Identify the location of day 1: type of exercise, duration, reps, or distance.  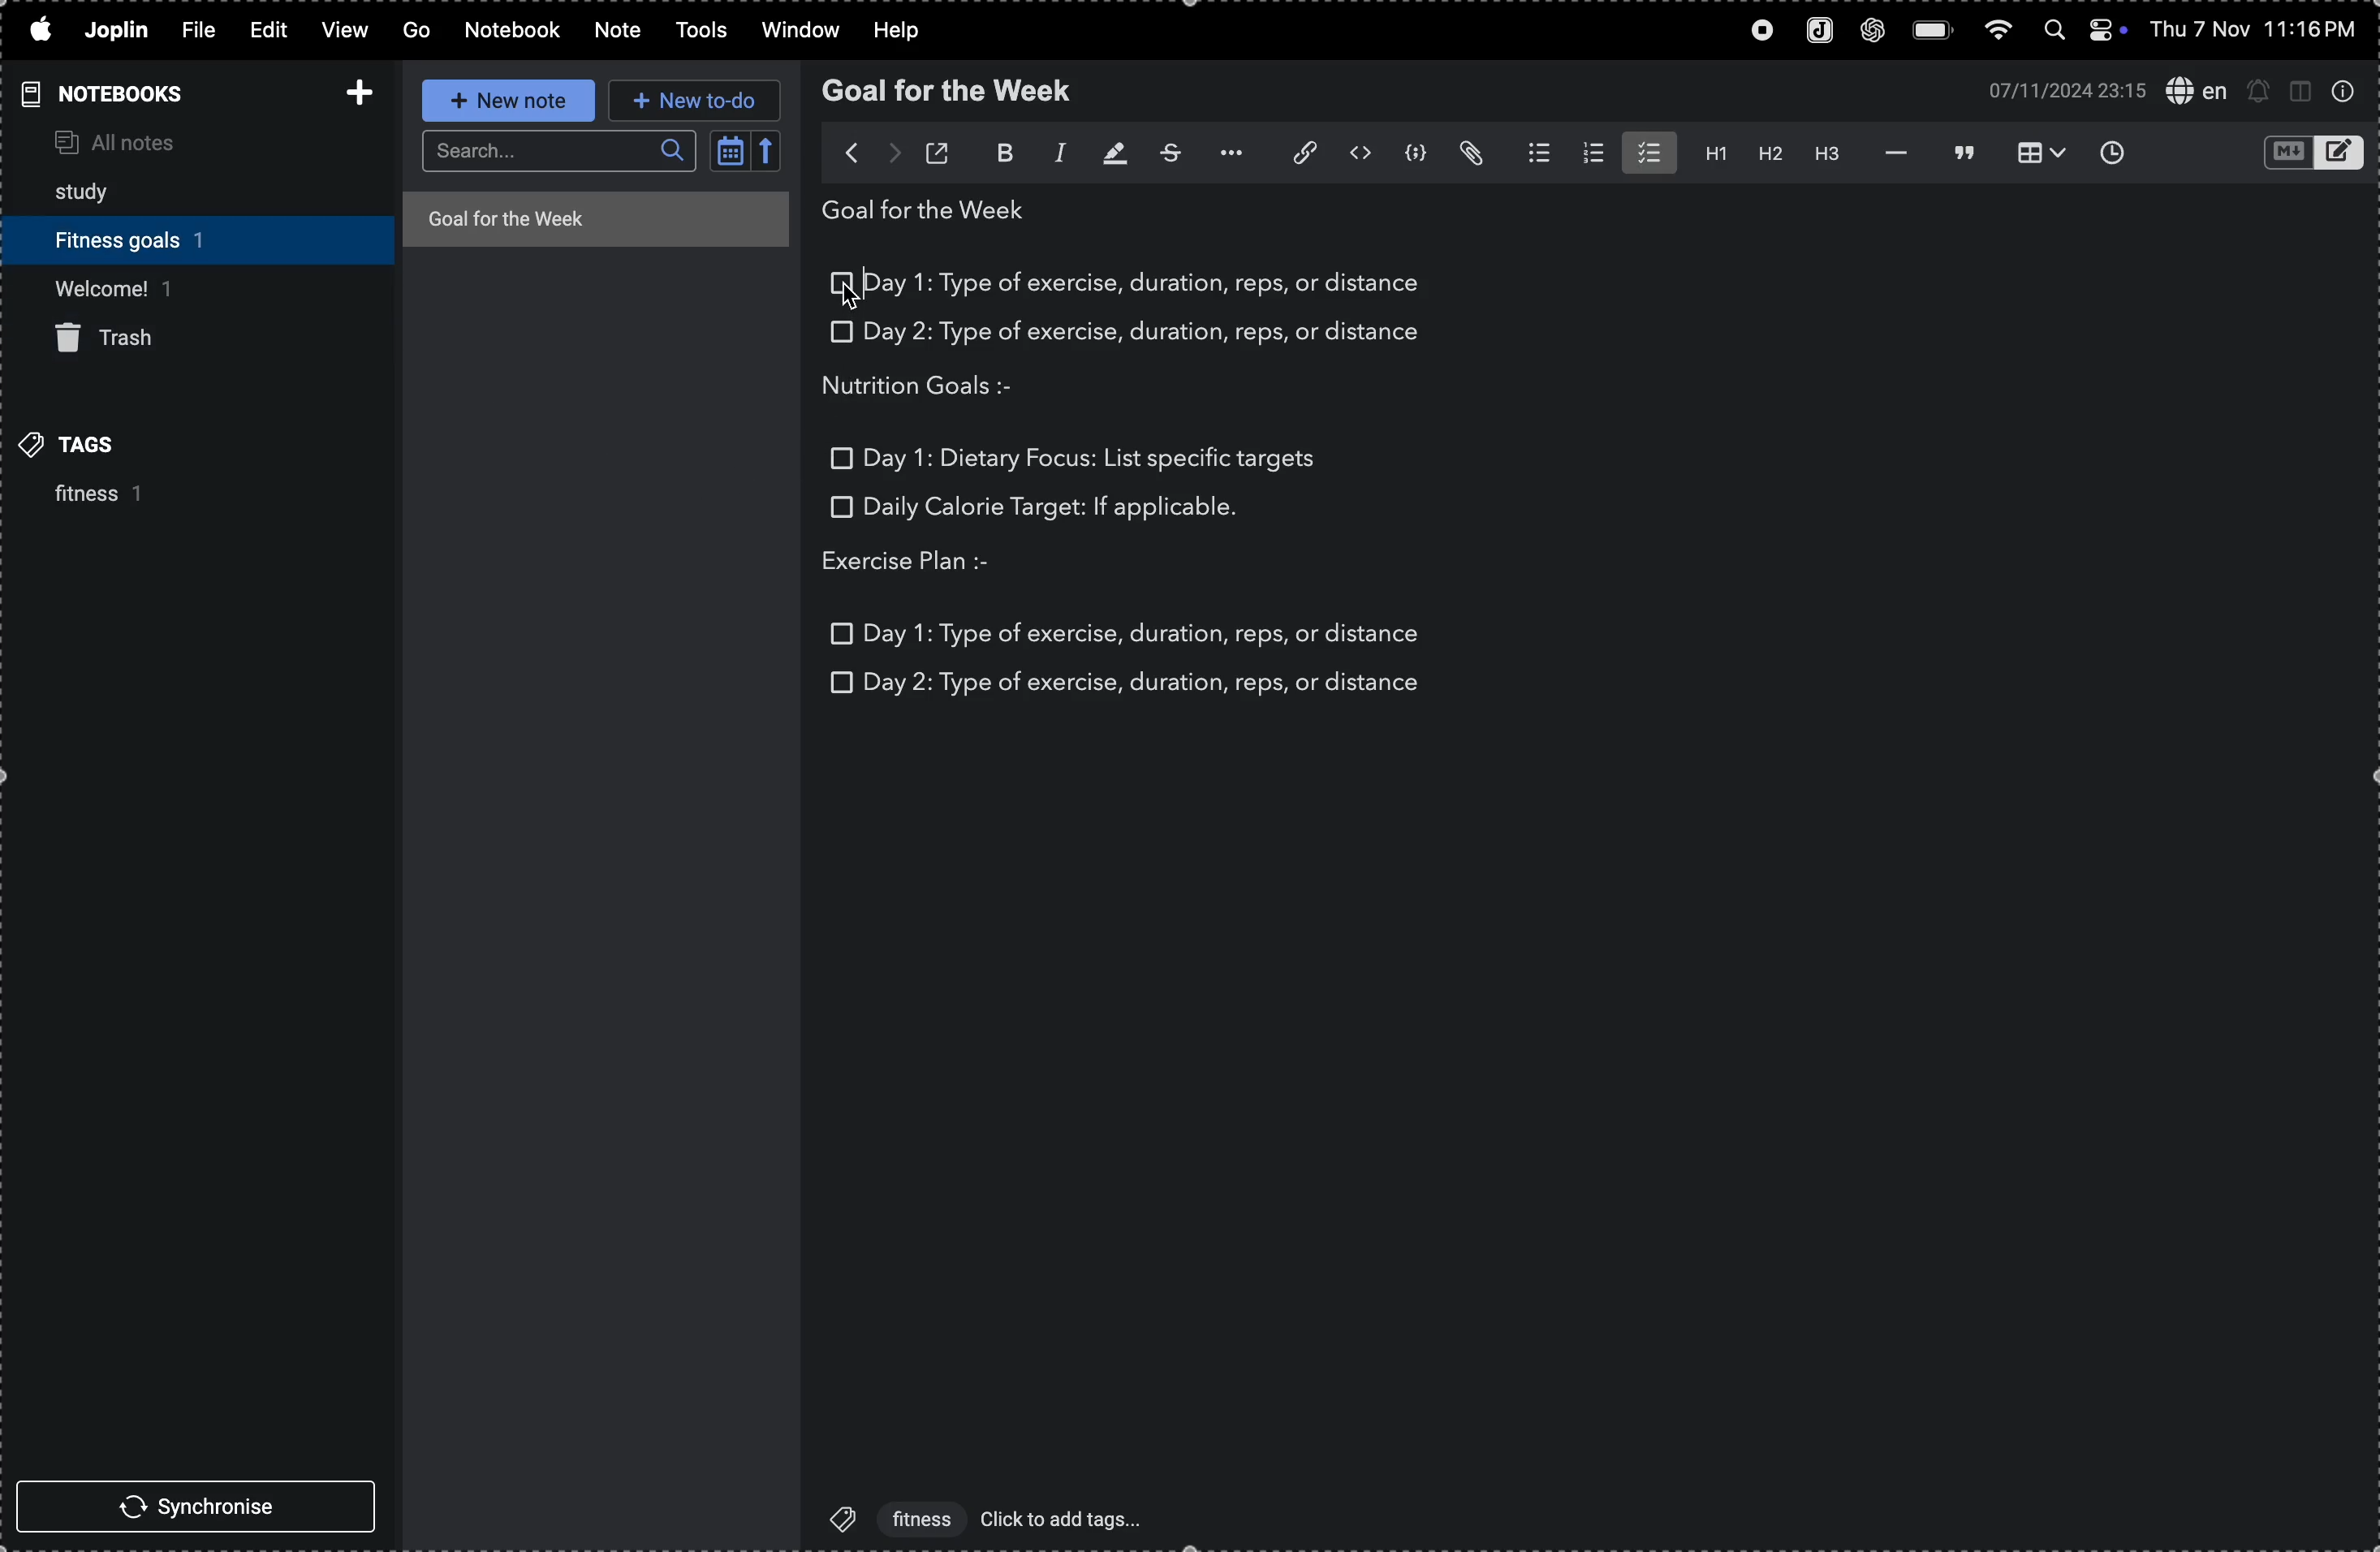
(1147, 629).